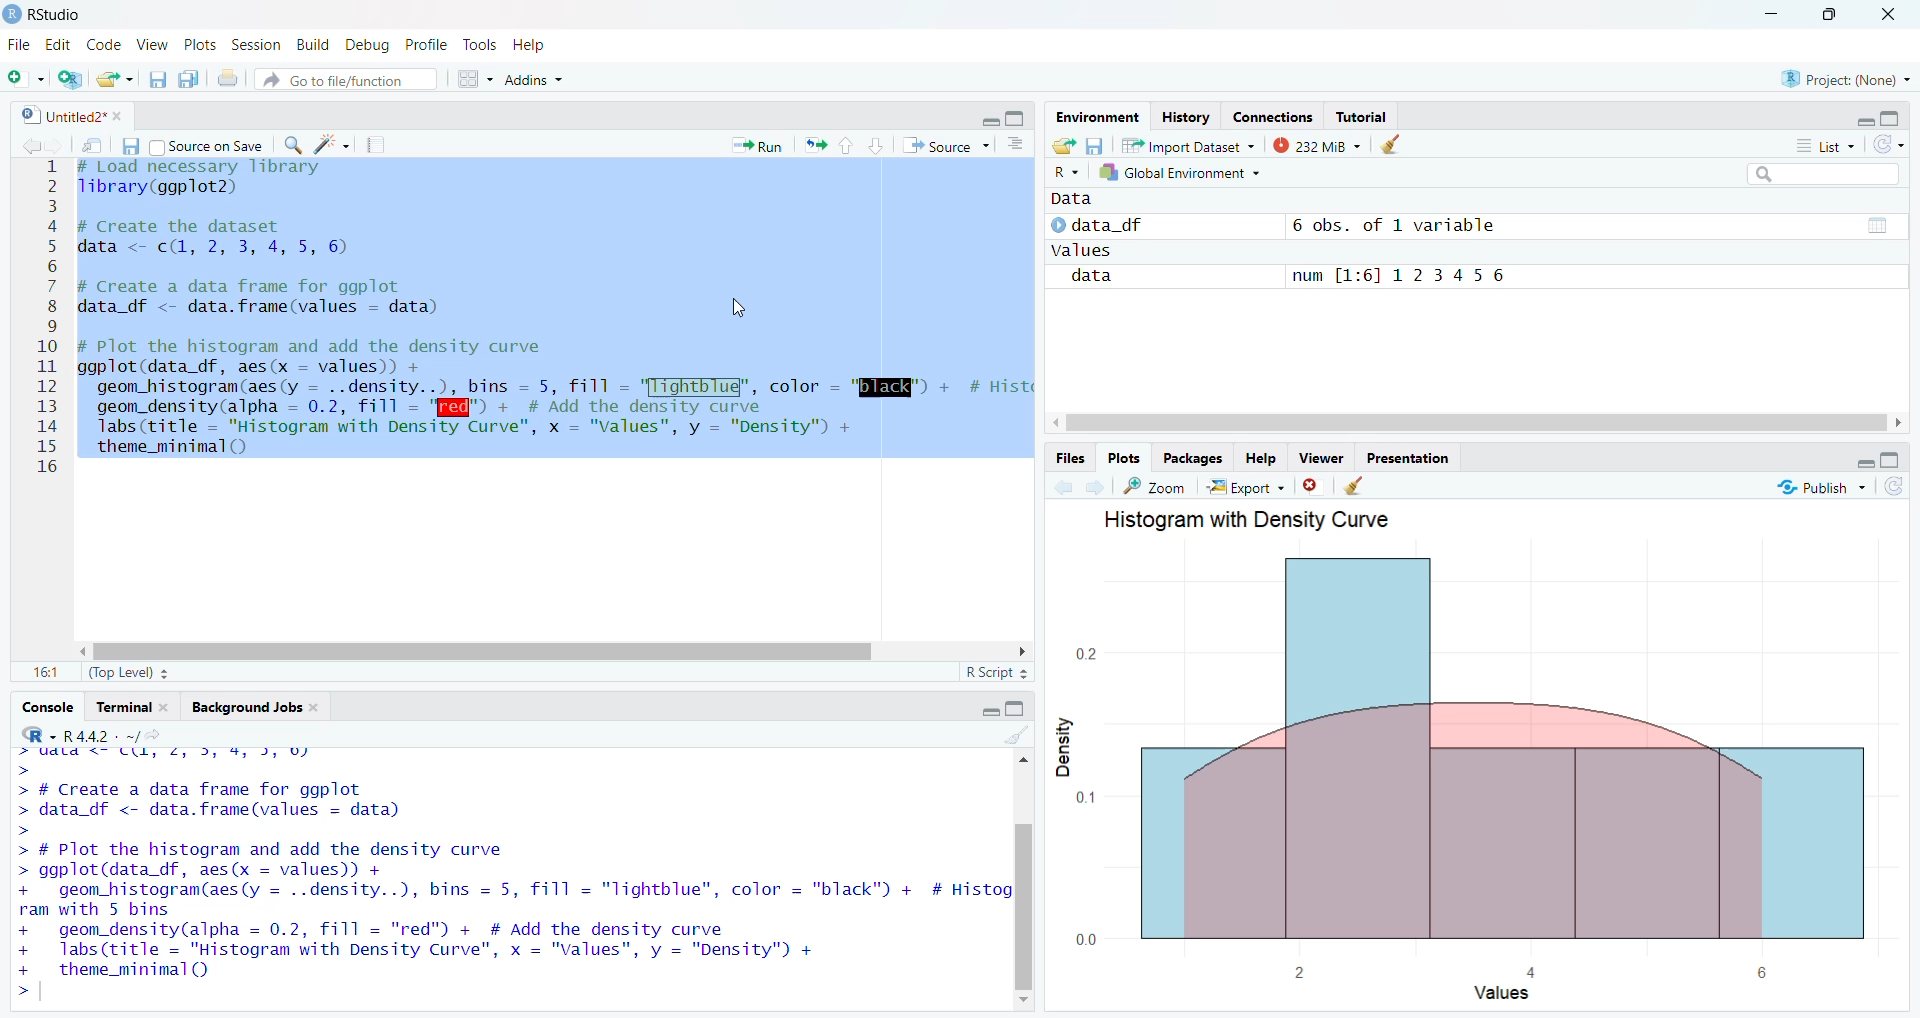  What do you see at coordinates (1817, 486) in the screenshot?
I see `publish the application or document` at bounding box center [1817, 486].